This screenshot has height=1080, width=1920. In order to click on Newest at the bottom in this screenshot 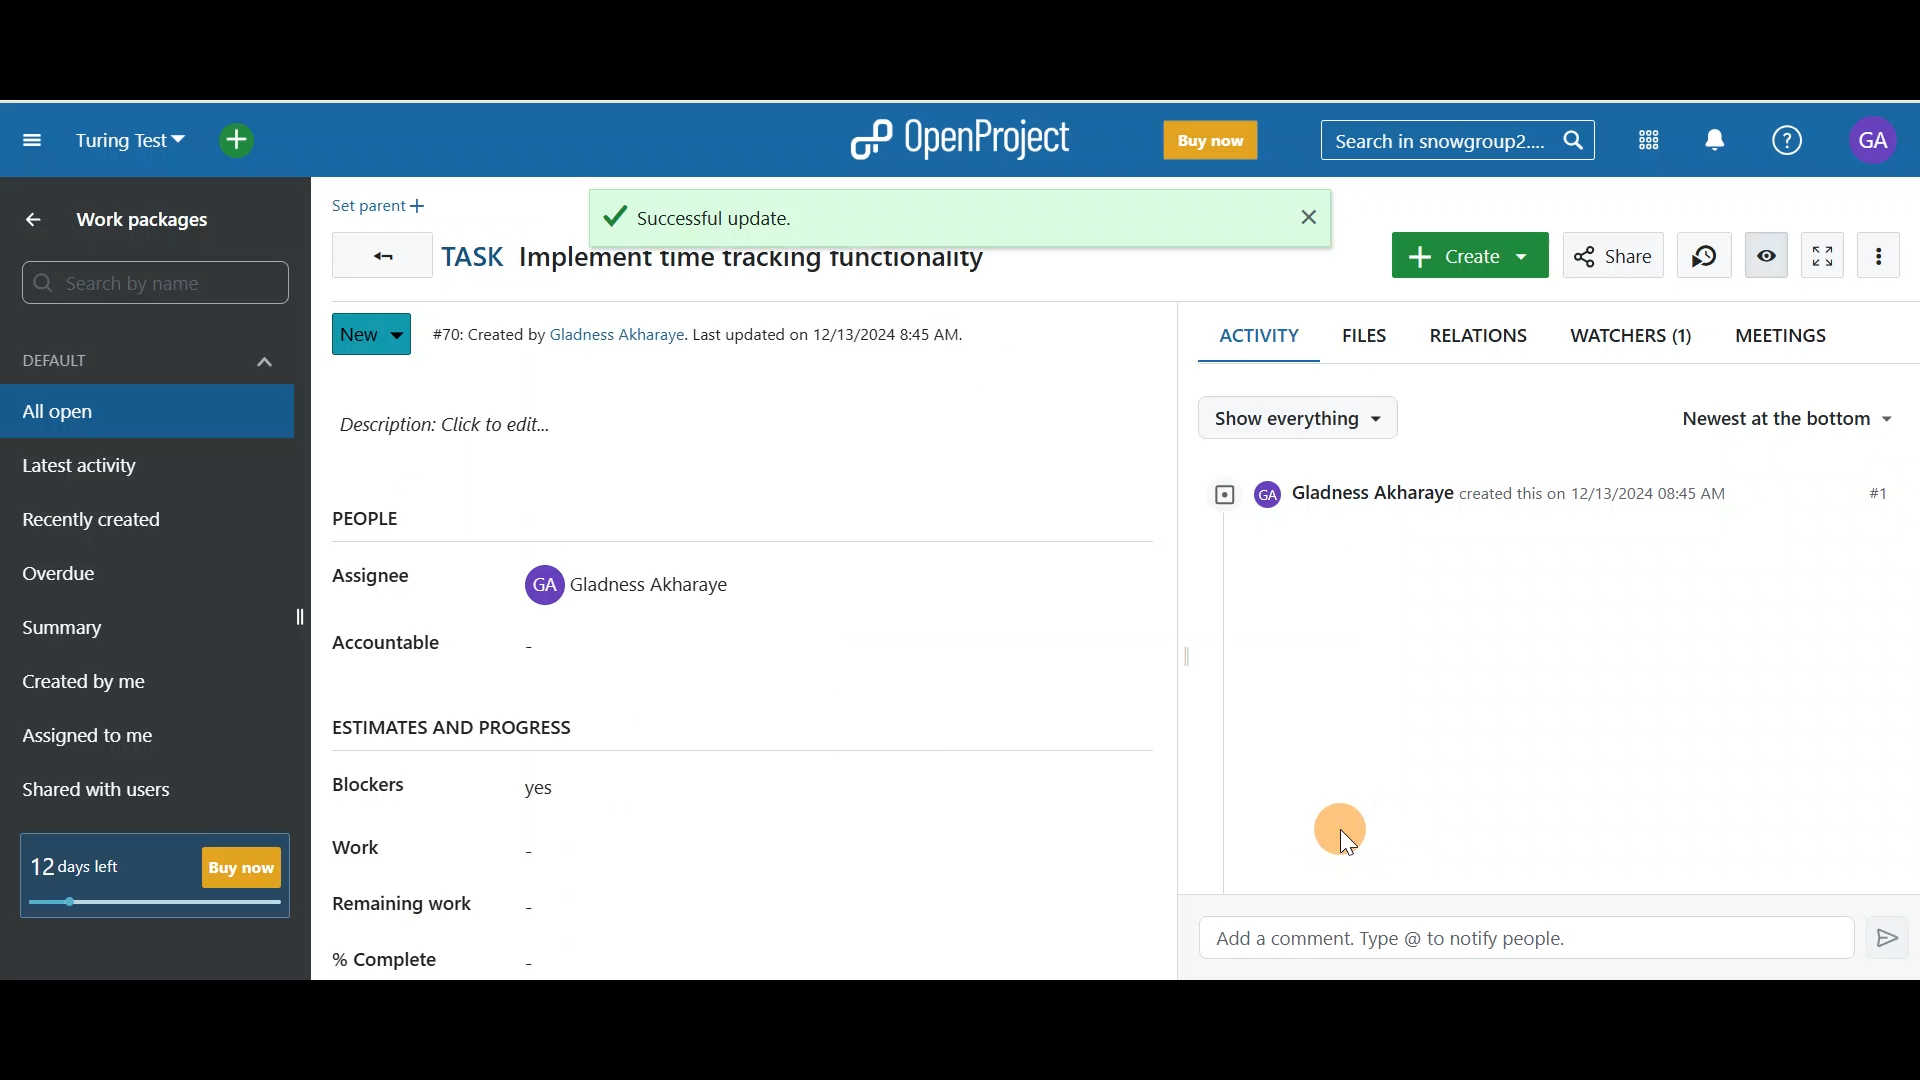, I will do `click(1798, 420)`.